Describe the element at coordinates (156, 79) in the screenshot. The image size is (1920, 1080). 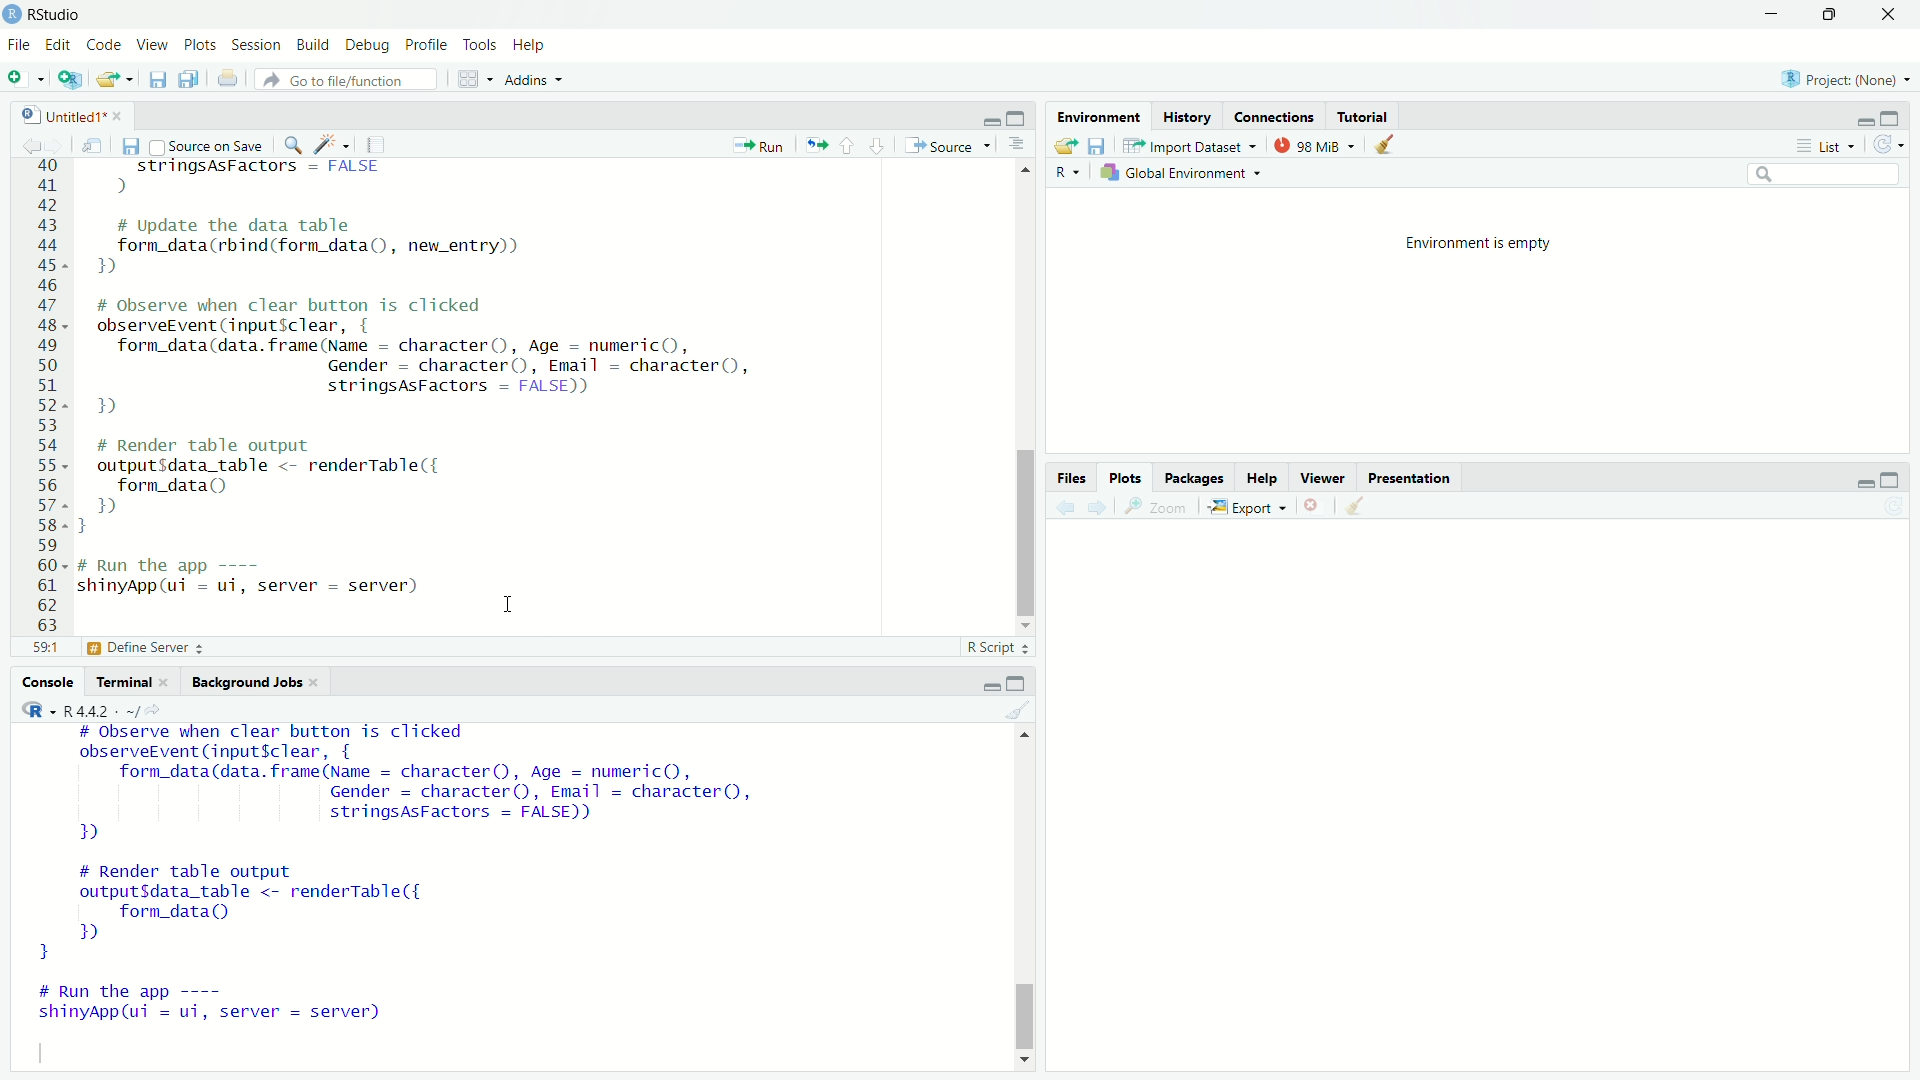
I see `save current documents` at that location.